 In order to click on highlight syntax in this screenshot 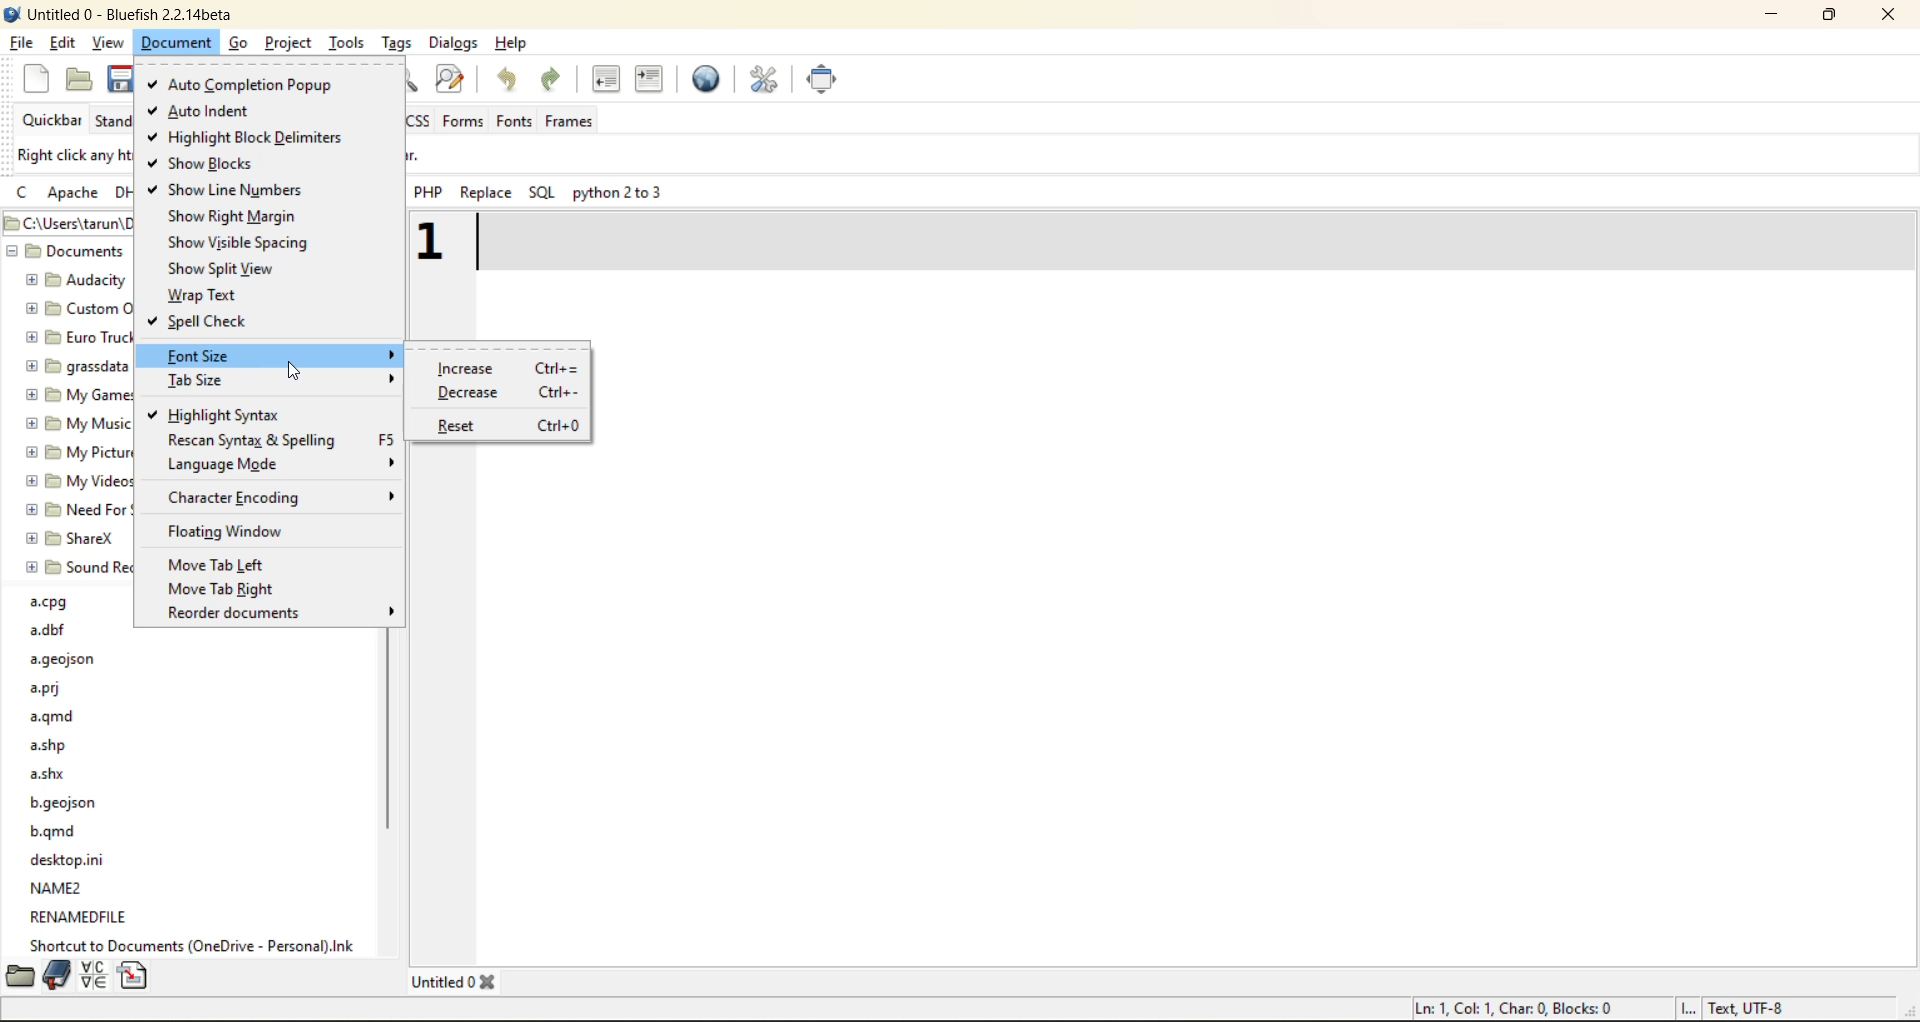, I will do `click(225, 413)`.